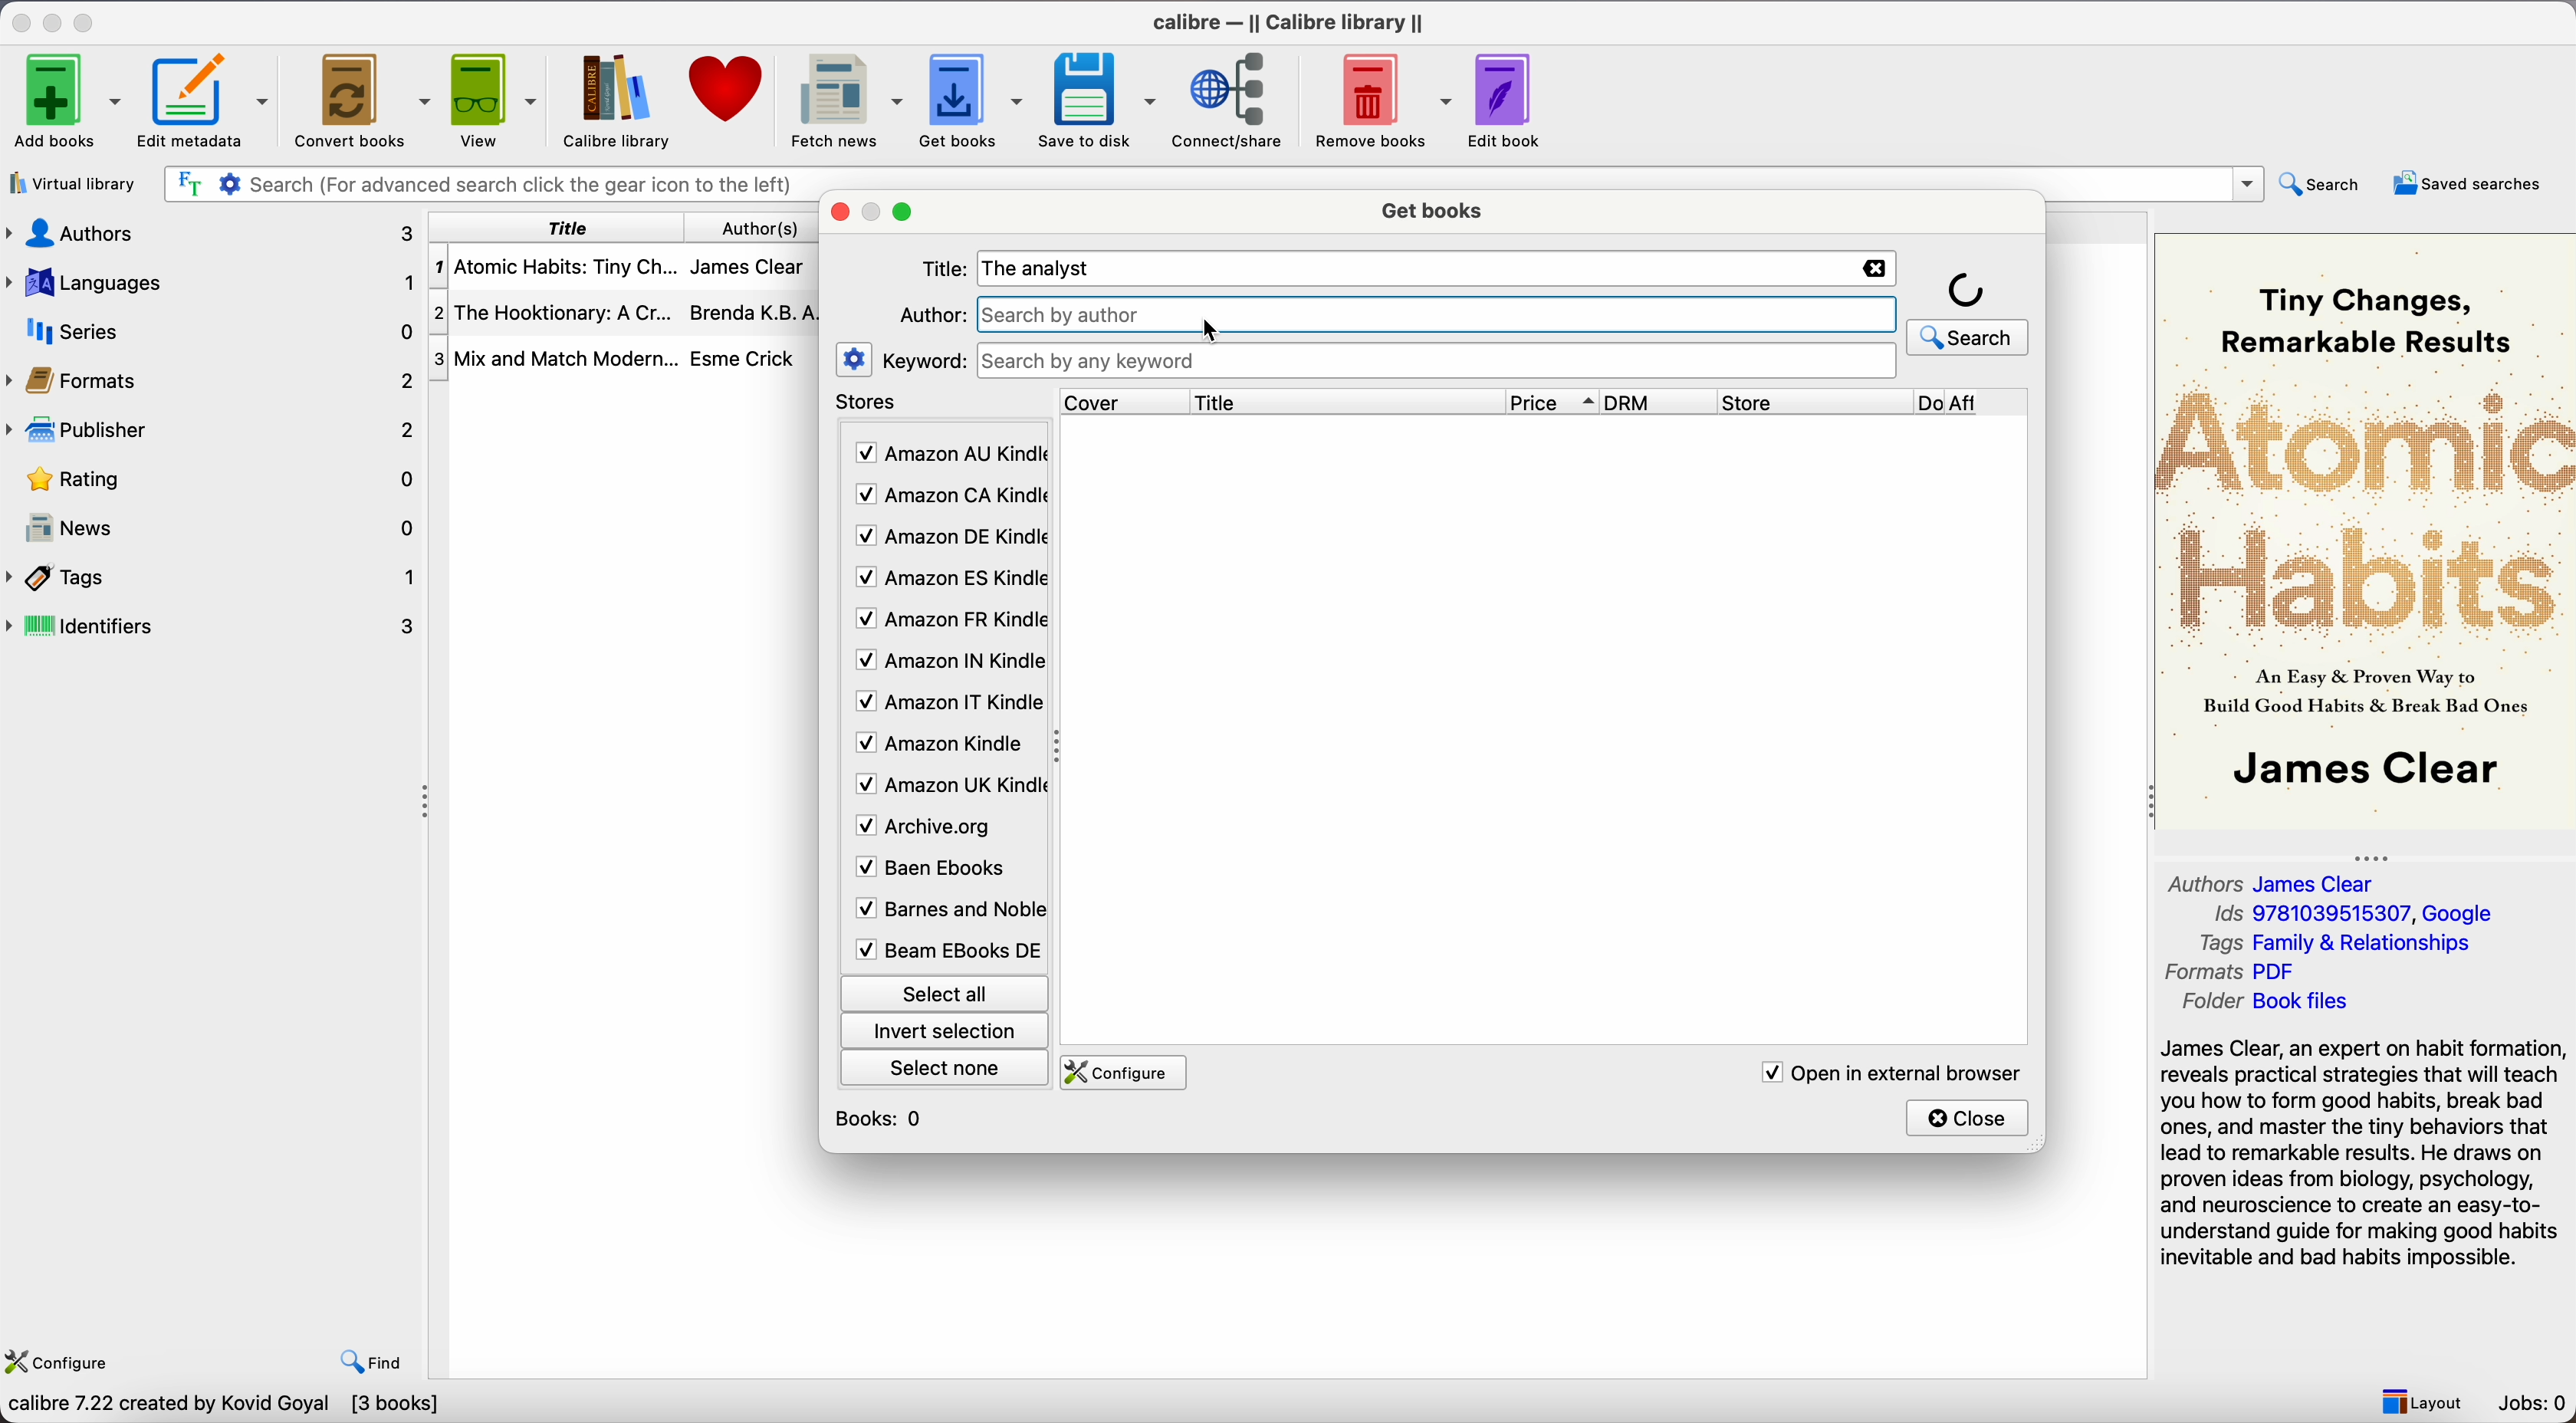  Describe the element at coordinates (72, 185) in the screenshot. I see `virtual library` at that location.